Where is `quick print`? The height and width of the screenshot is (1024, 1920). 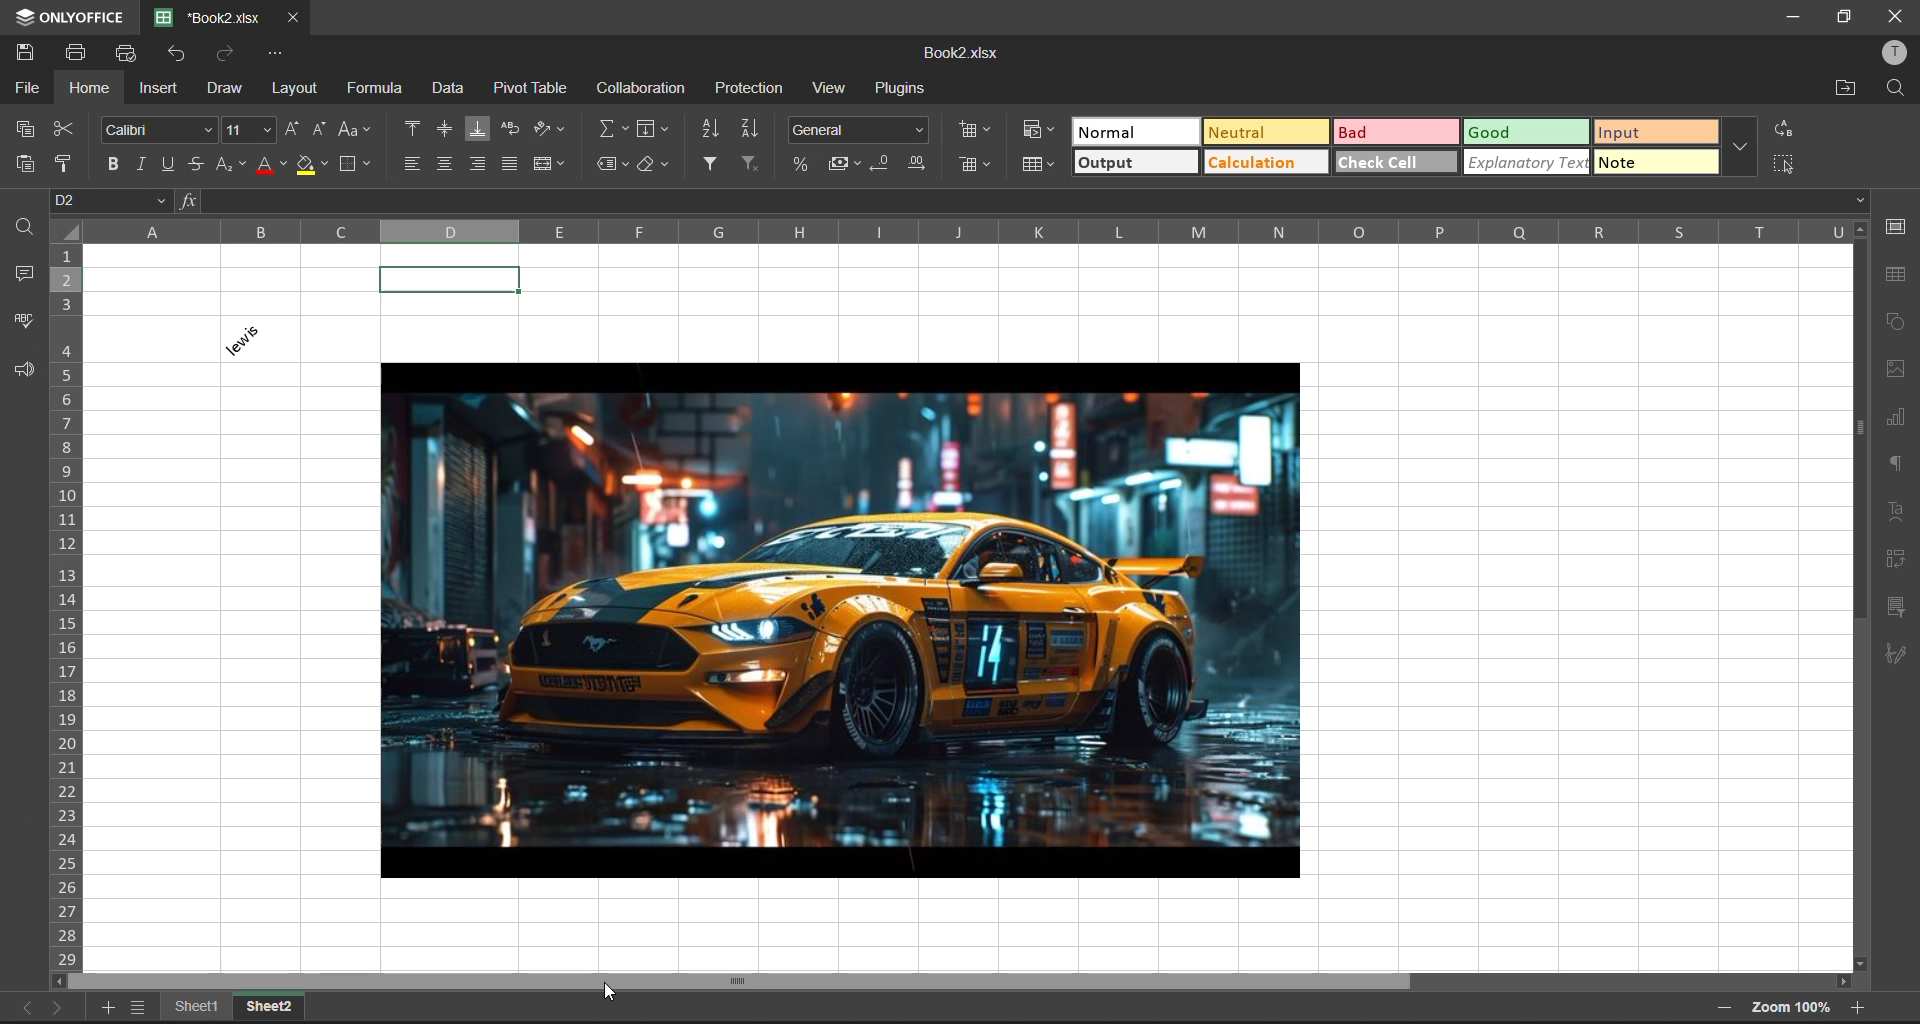
quick print is located at coordinates (129, 54).